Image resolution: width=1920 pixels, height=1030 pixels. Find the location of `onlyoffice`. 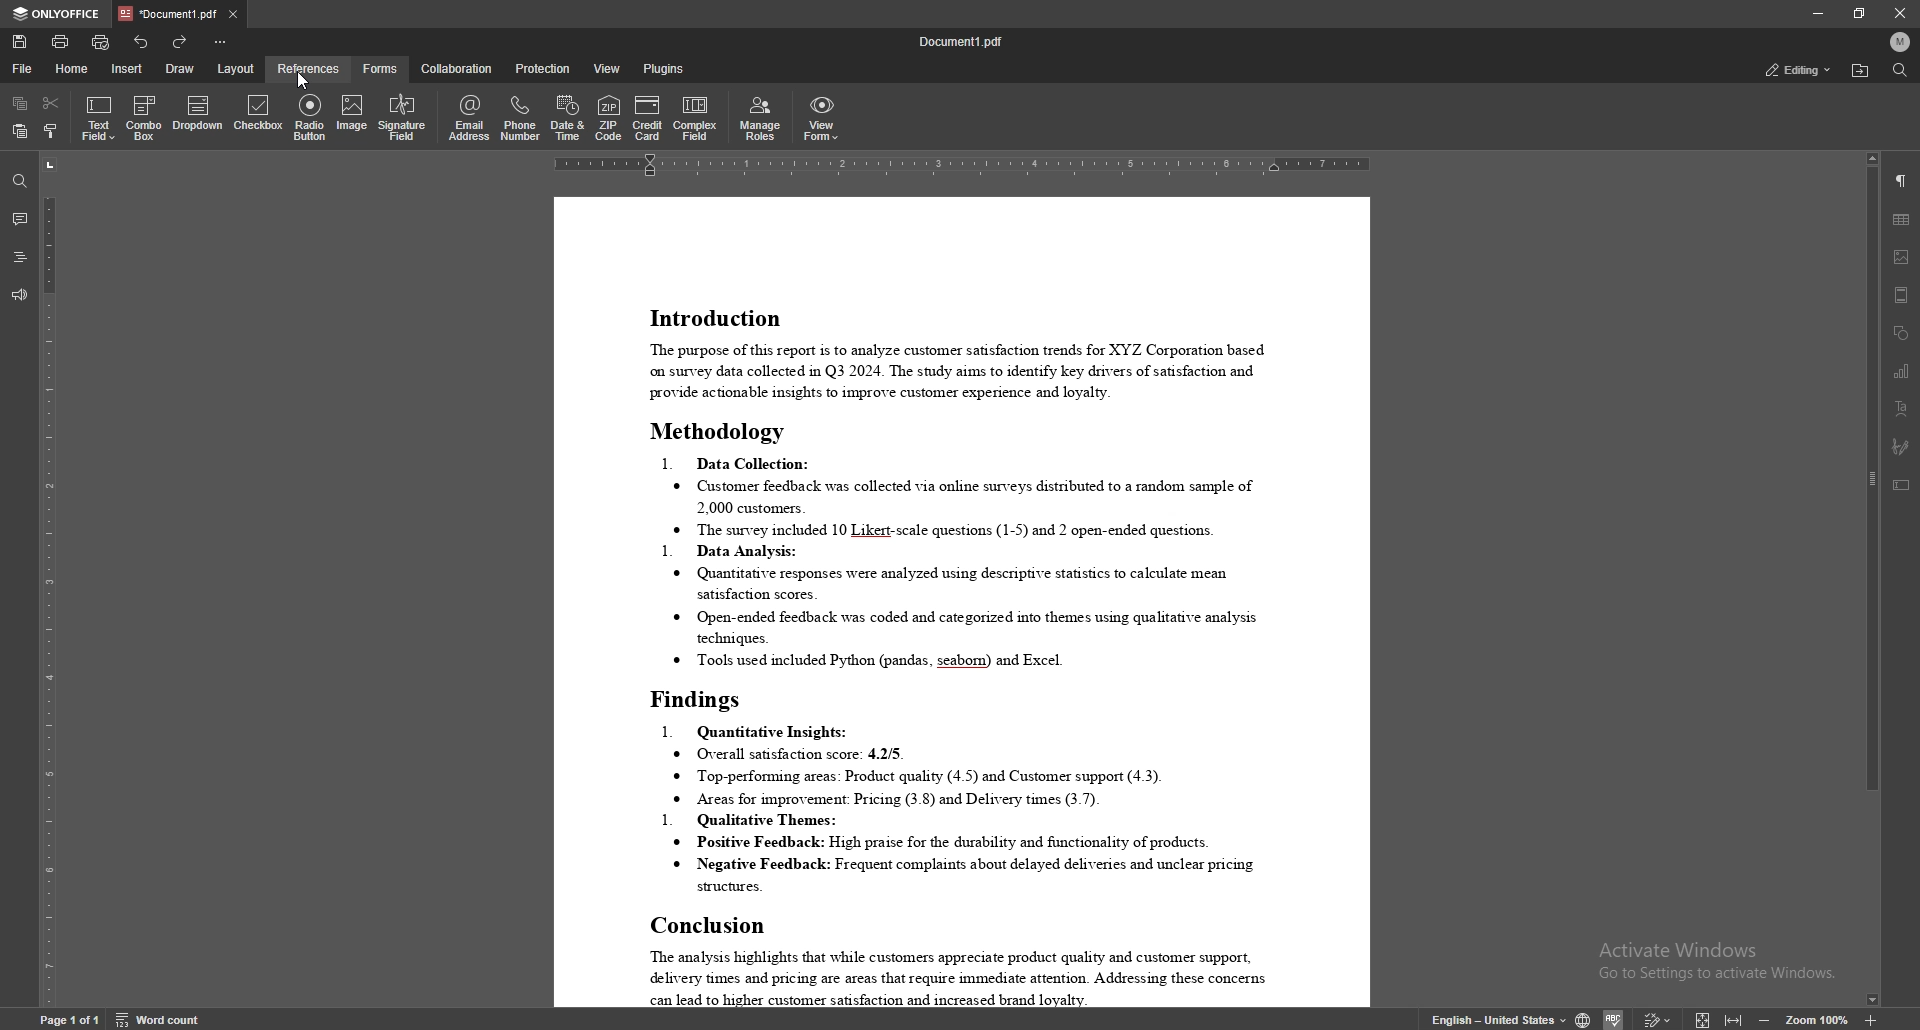

onlyoffice is located at coordinates (57, 14).